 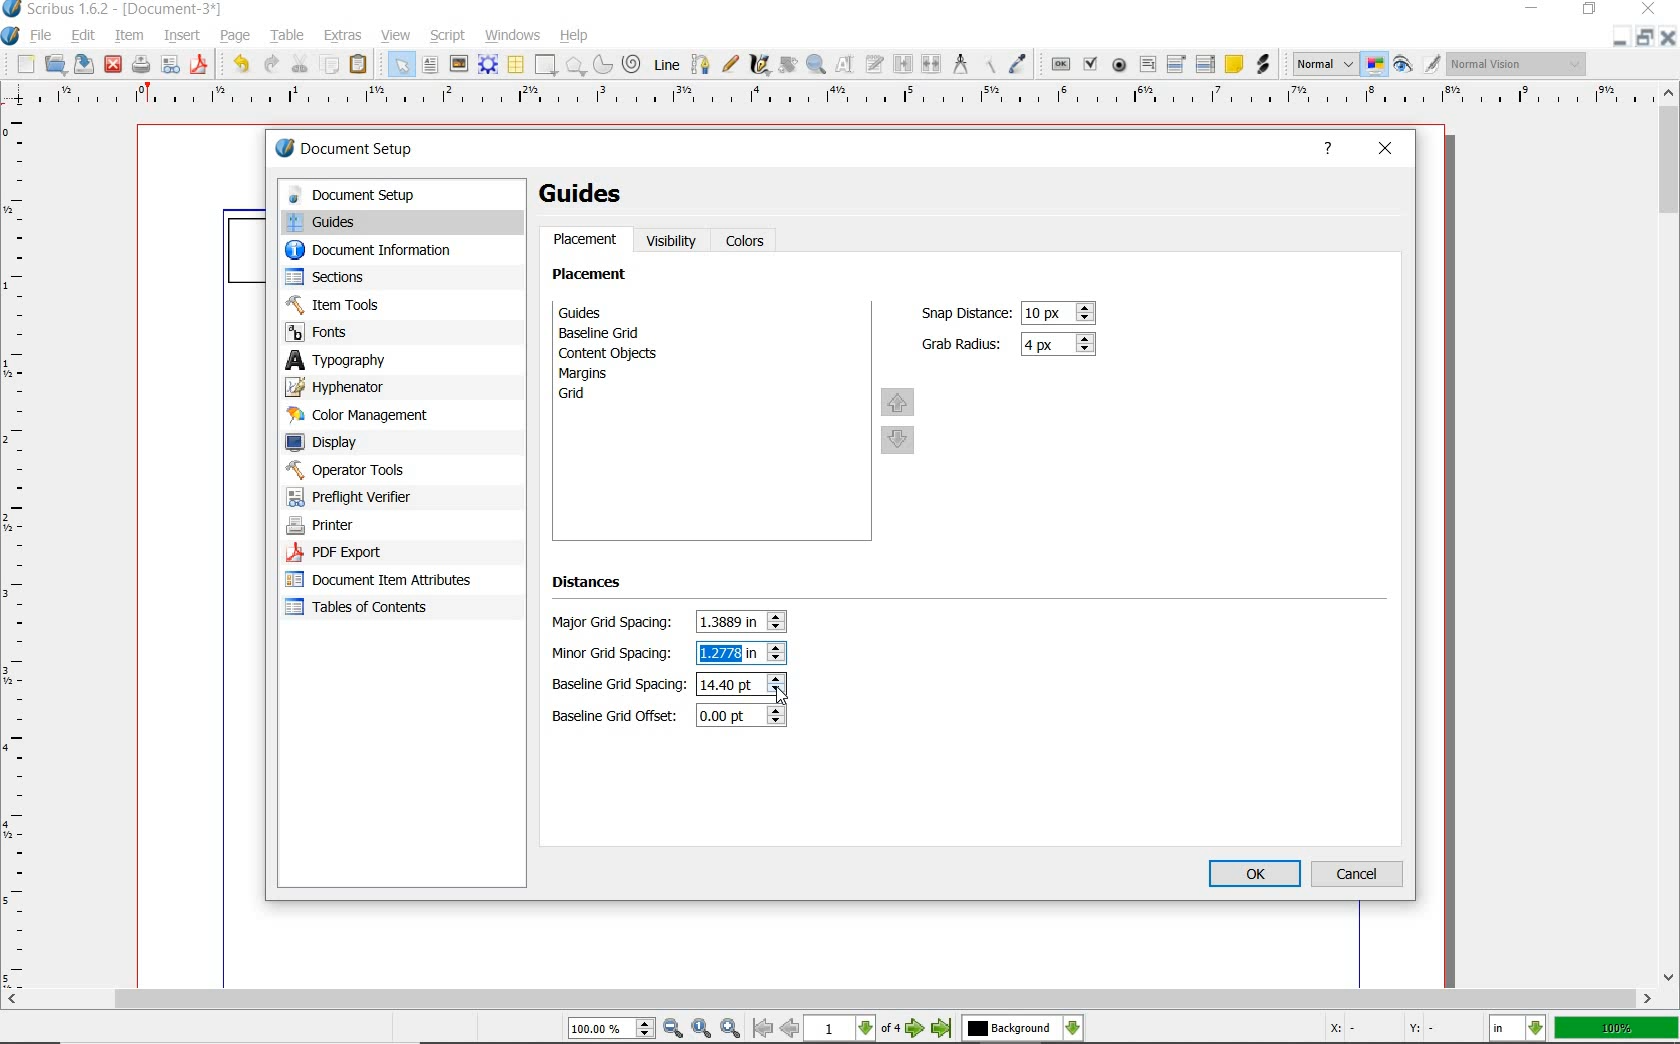 I want to click on new, so click(x=23, y=64).